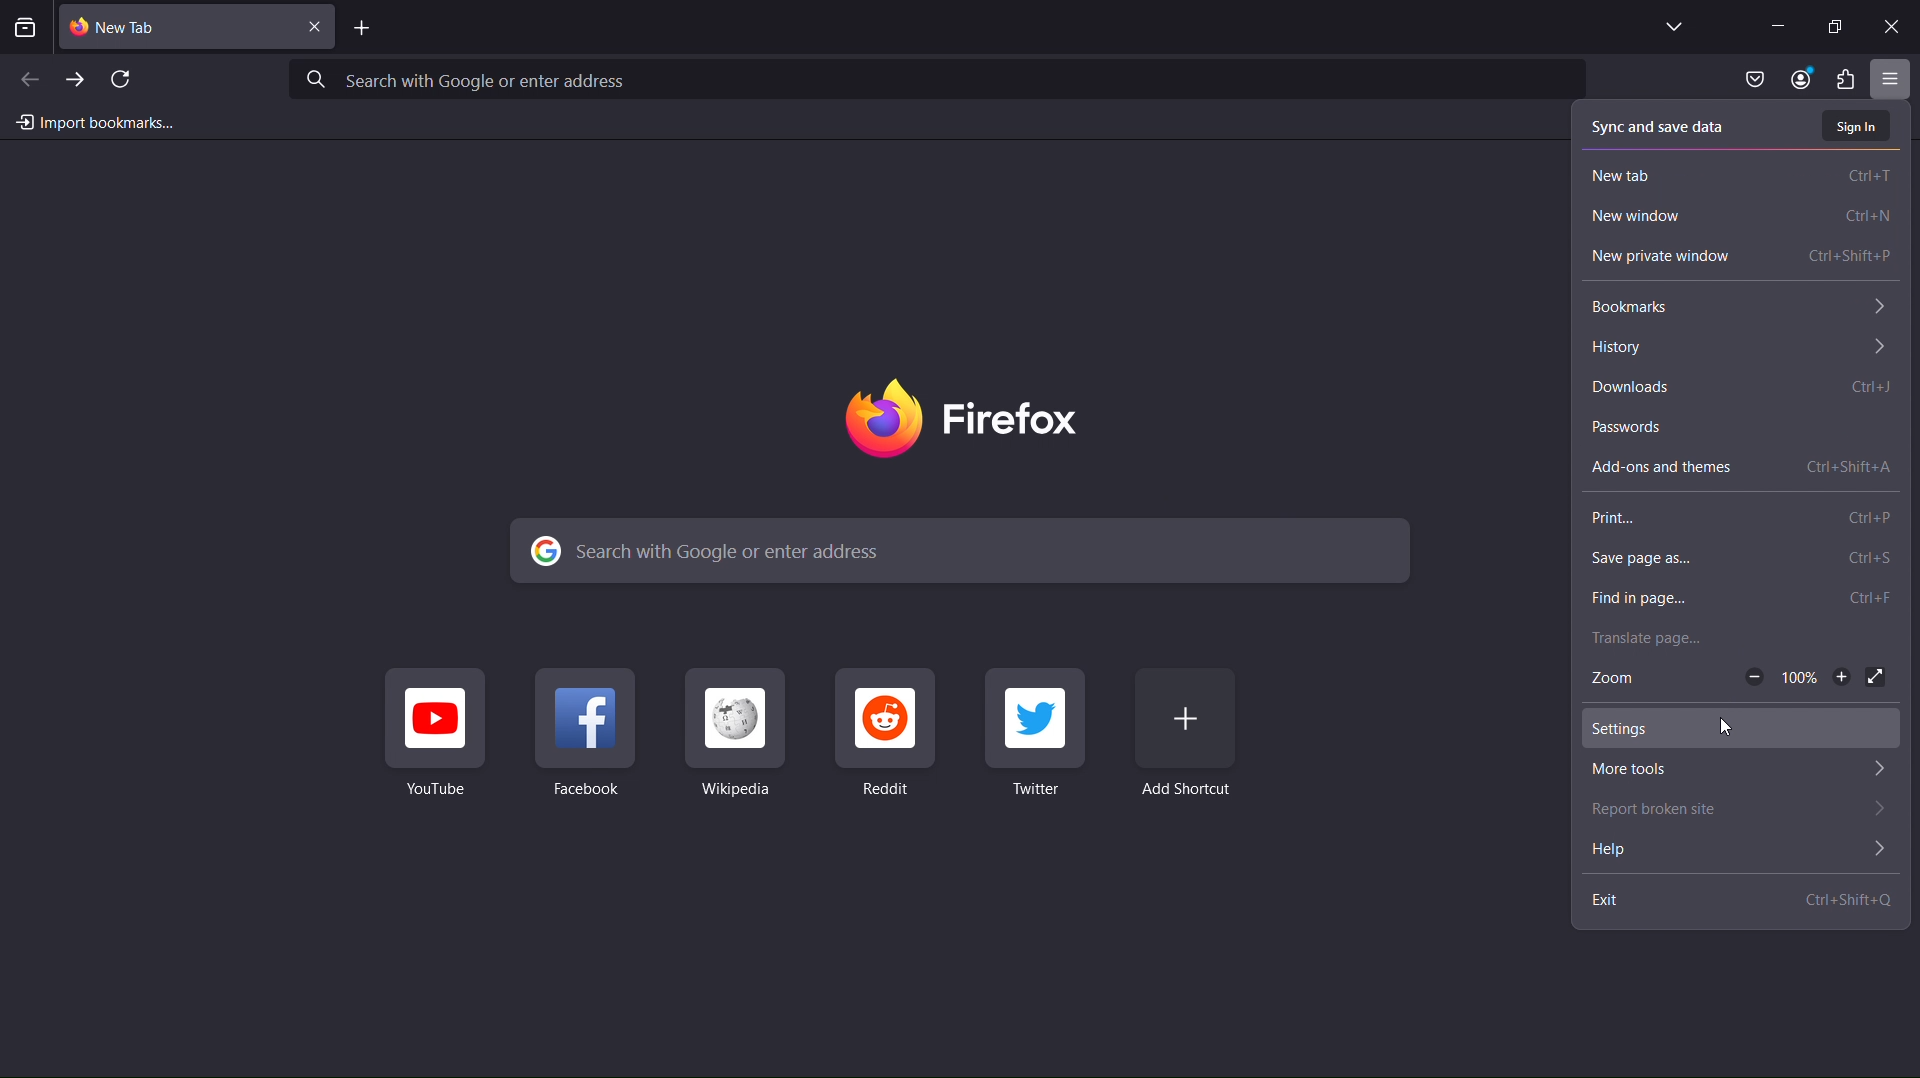  Describe the element at coordinates (1895, 78) in the screenshot. I see `Open application menu` at that location.